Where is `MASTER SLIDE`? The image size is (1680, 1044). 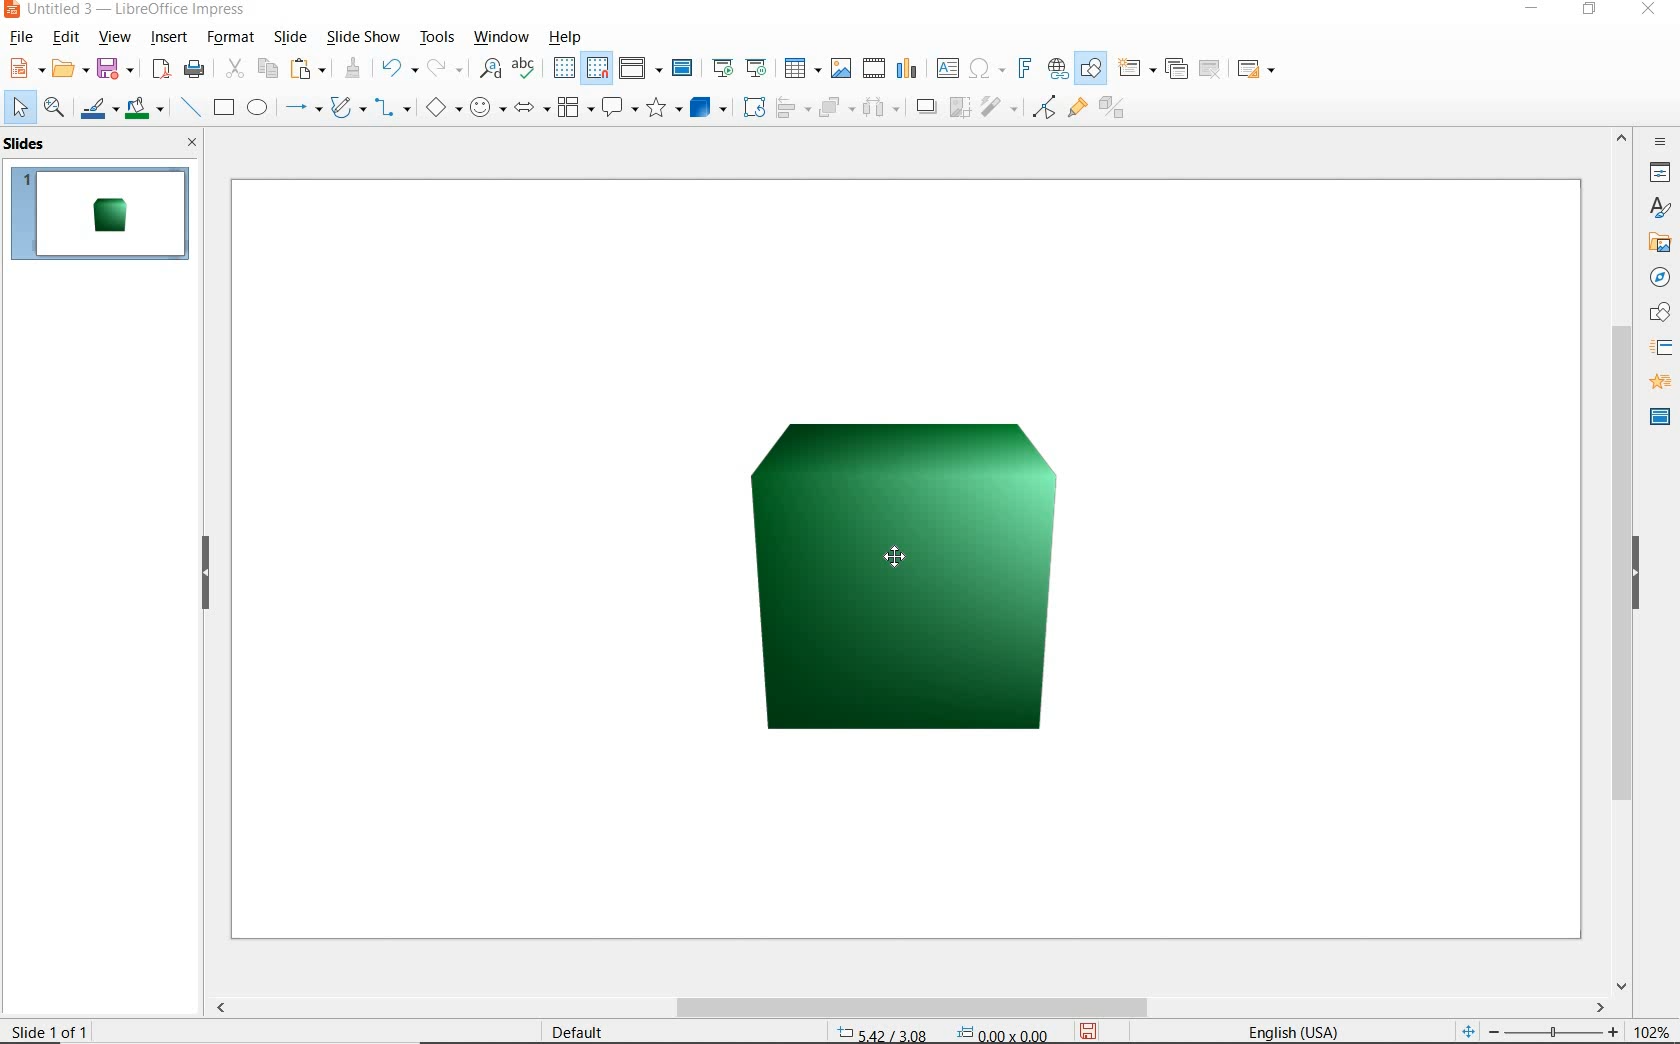 MASTER SLIDE is located at coordinates (1657, 418).